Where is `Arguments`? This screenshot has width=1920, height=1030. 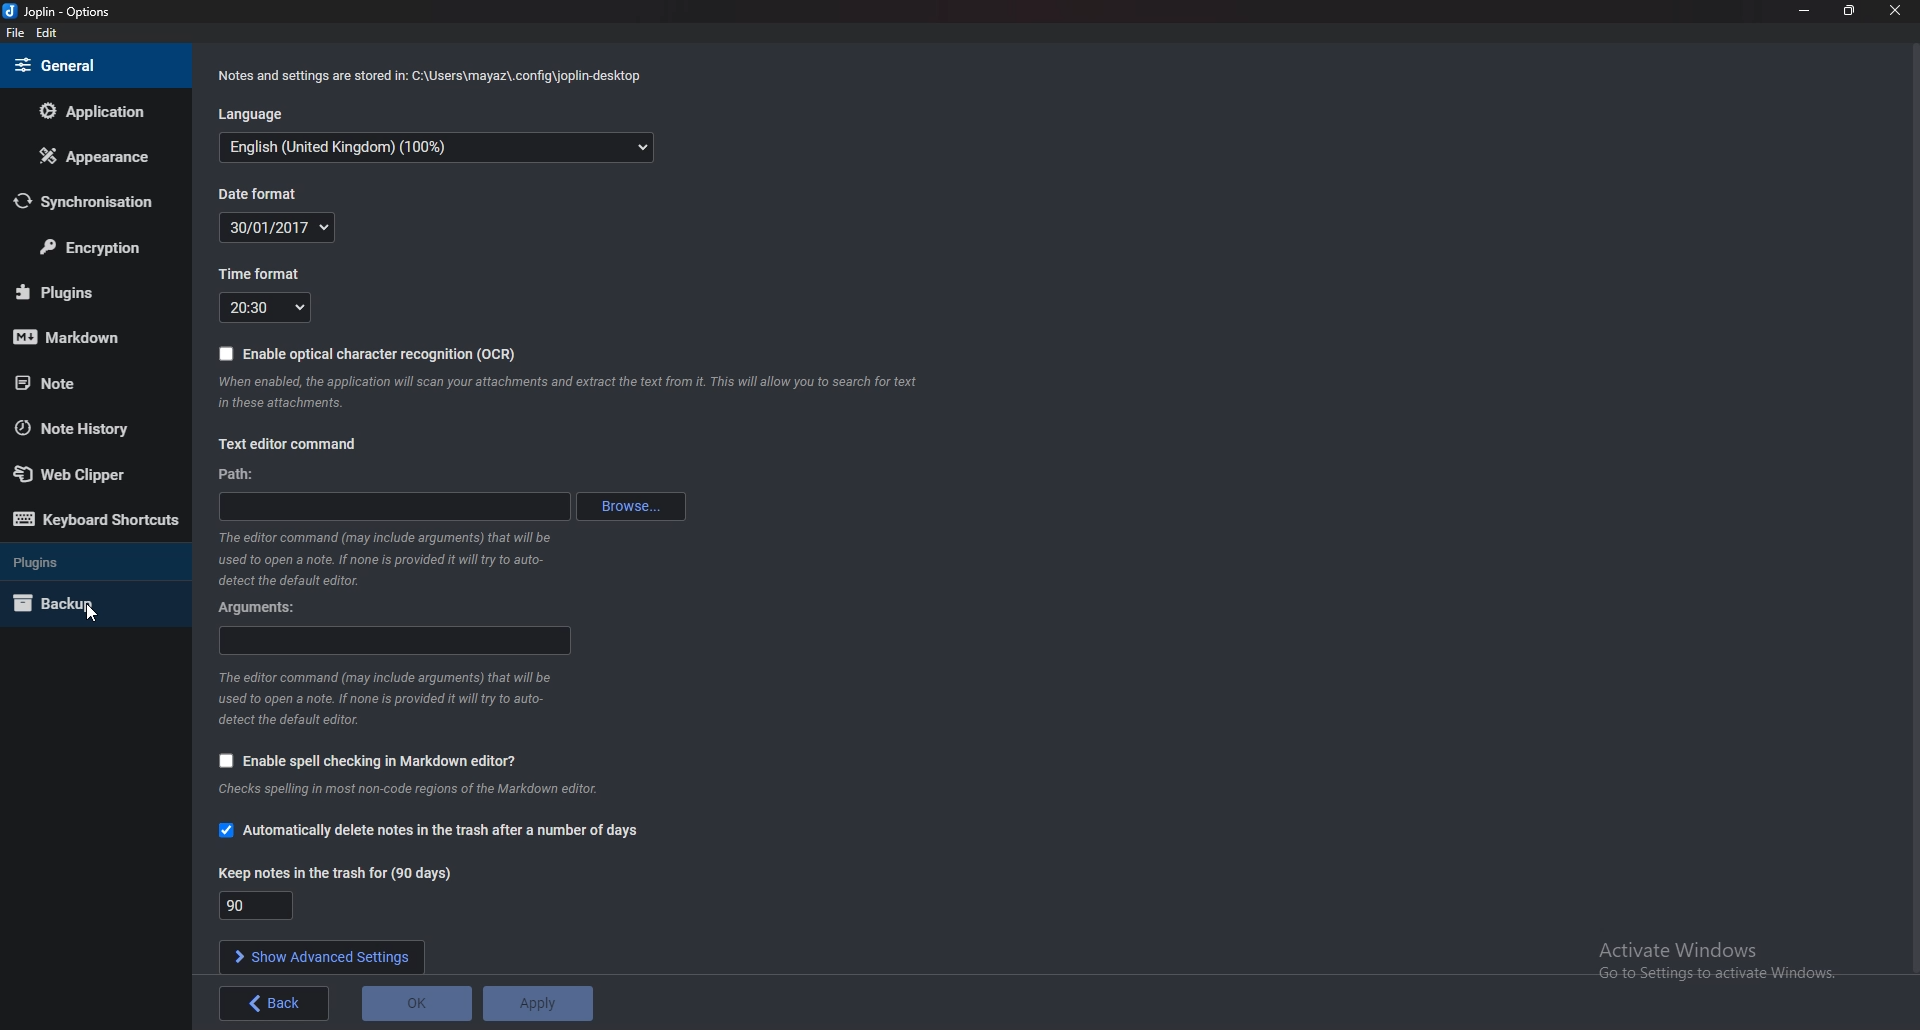
Arguments is located at coordinates (391, 641).